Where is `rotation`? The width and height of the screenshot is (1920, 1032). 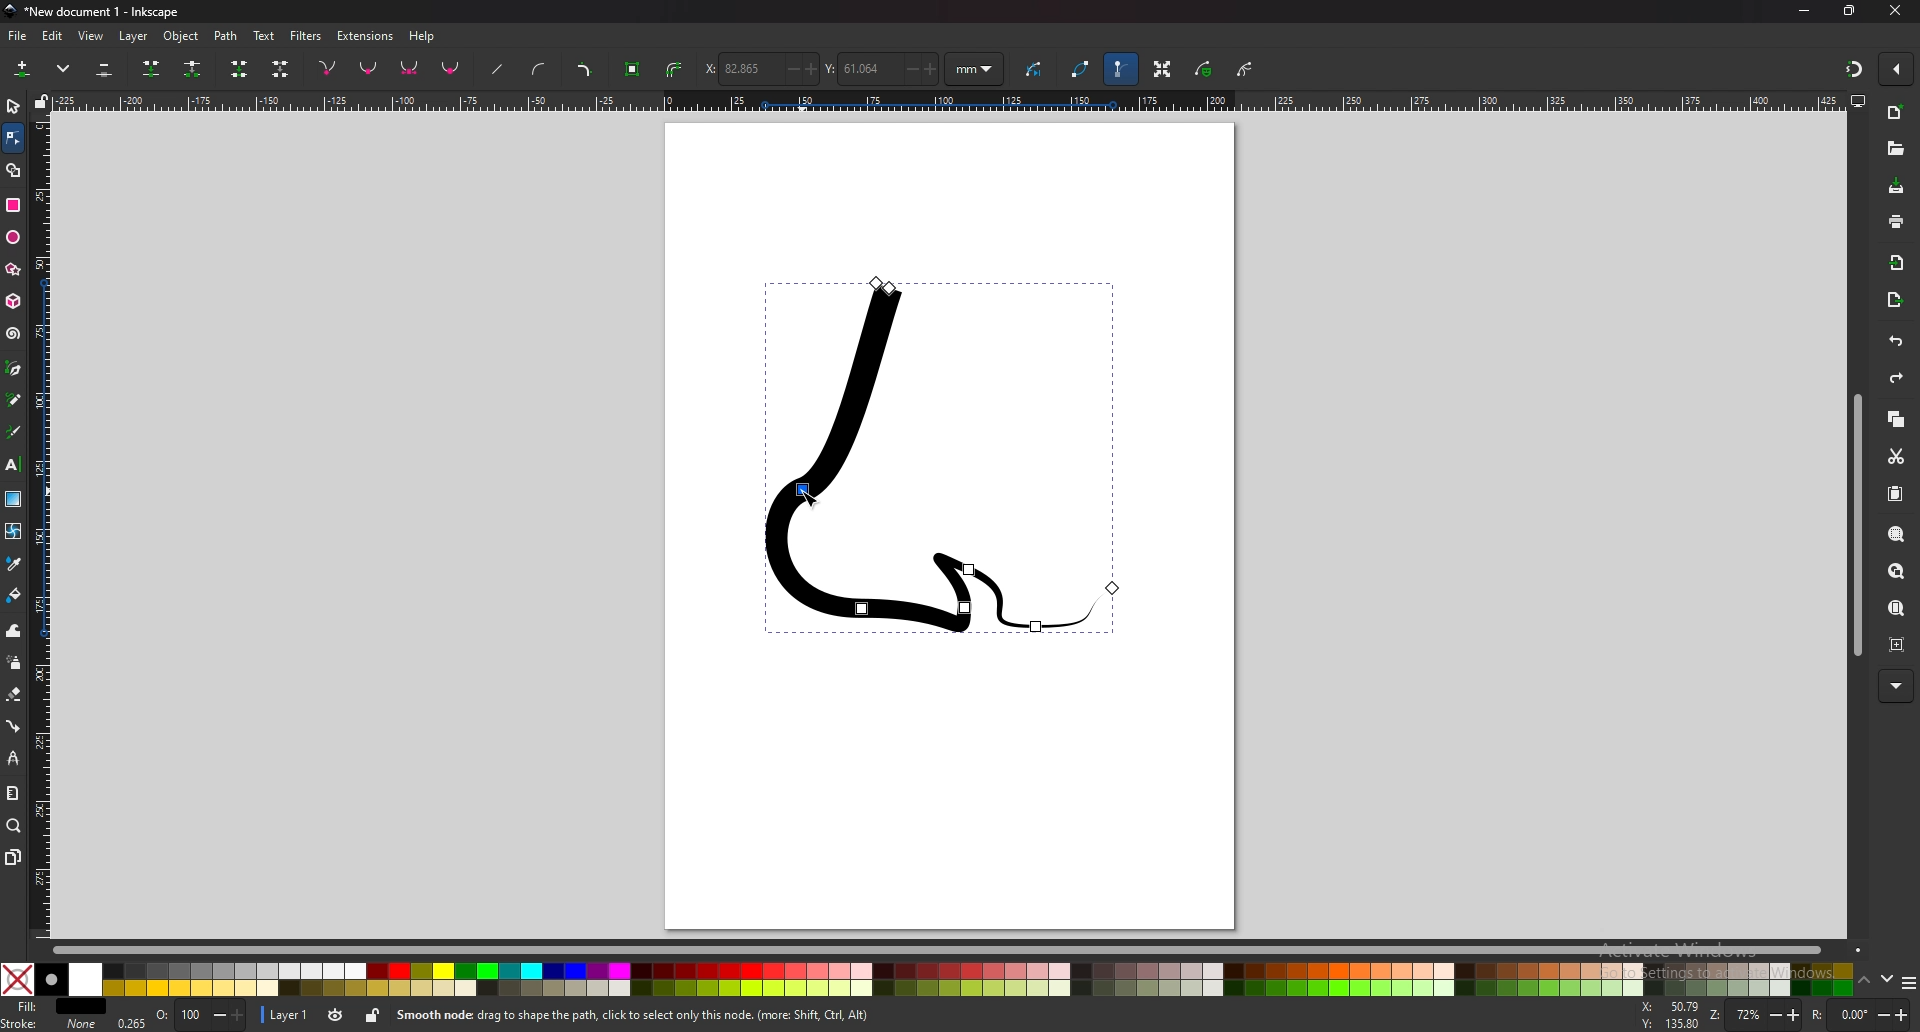 rotation is located at coordinates (1861, 1014).